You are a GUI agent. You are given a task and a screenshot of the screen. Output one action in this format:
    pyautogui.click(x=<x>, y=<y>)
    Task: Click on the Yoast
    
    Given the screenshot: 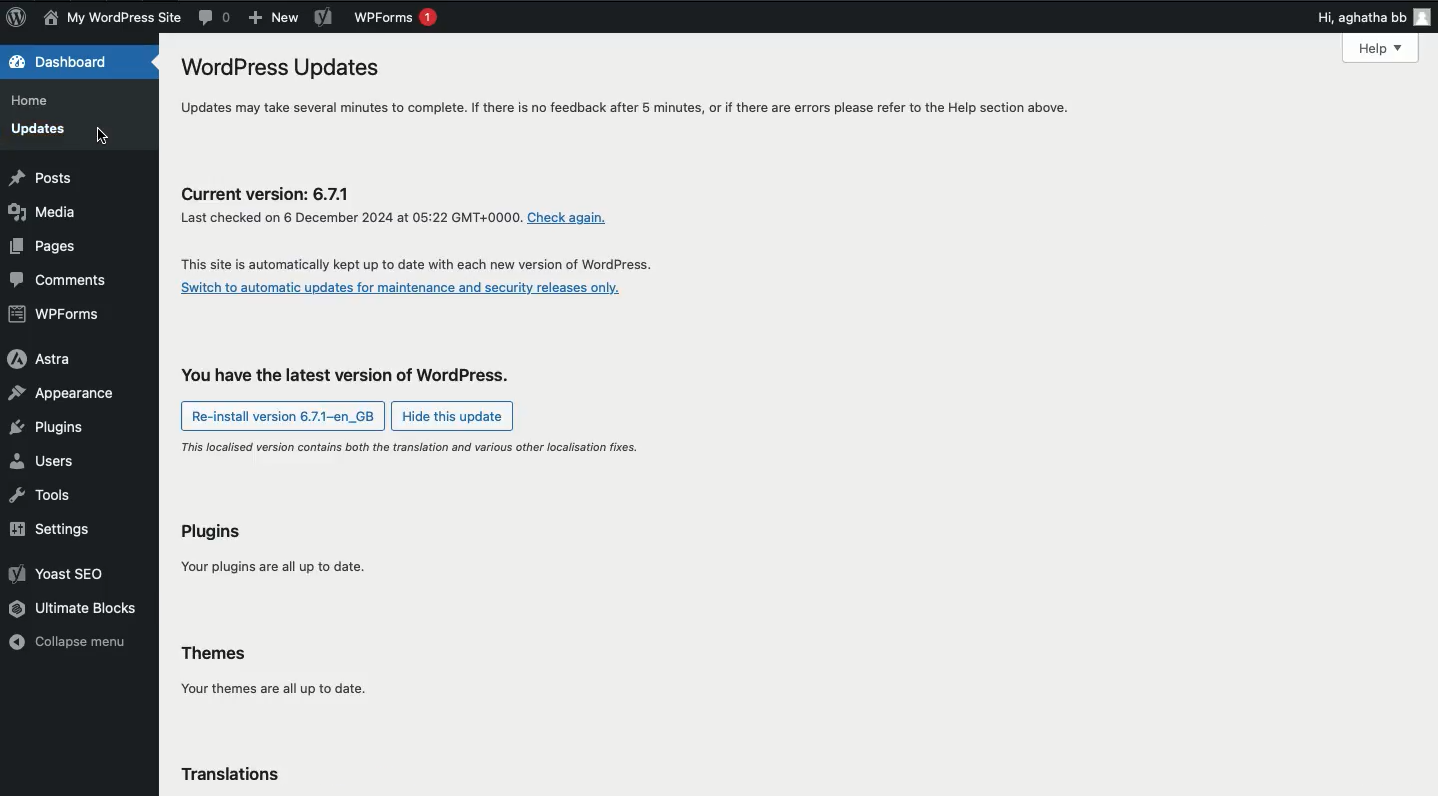 What is the action you would take?
    pyautogui.click(x=323, y=18)
    